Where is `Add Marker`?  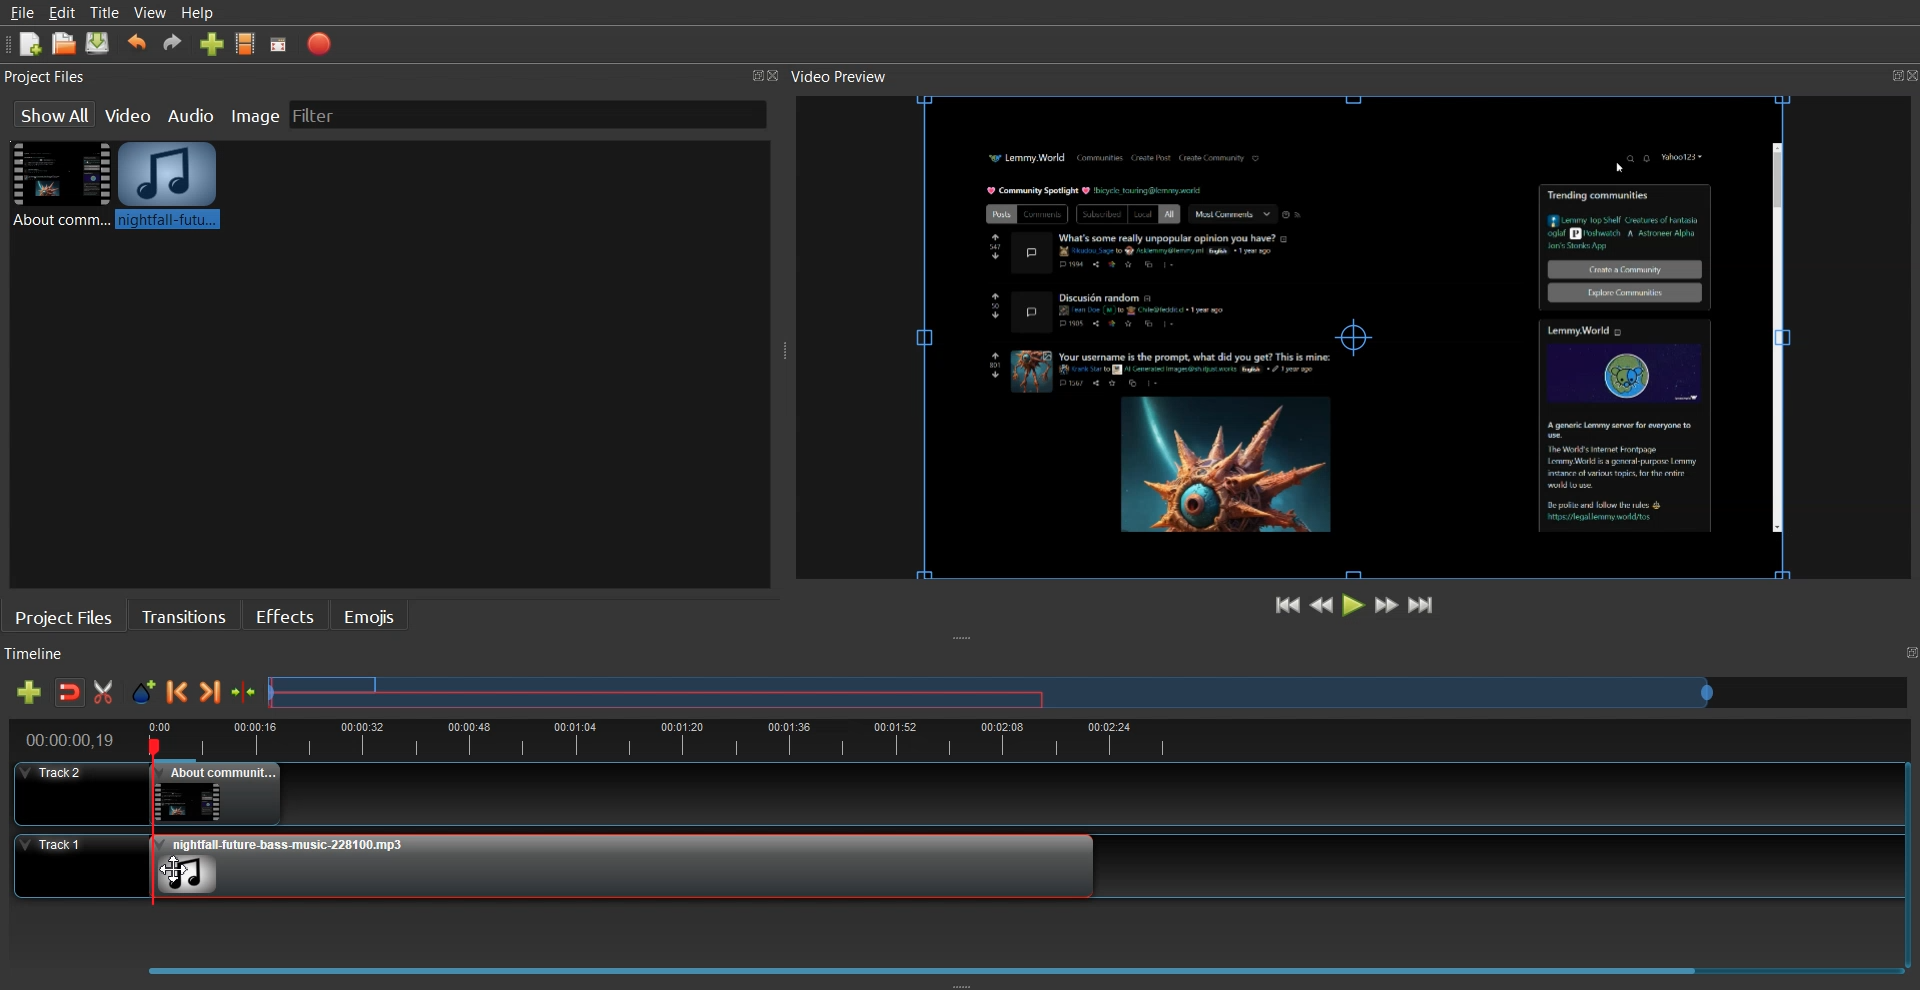
Add Marker is located at coordinates (143, 692).